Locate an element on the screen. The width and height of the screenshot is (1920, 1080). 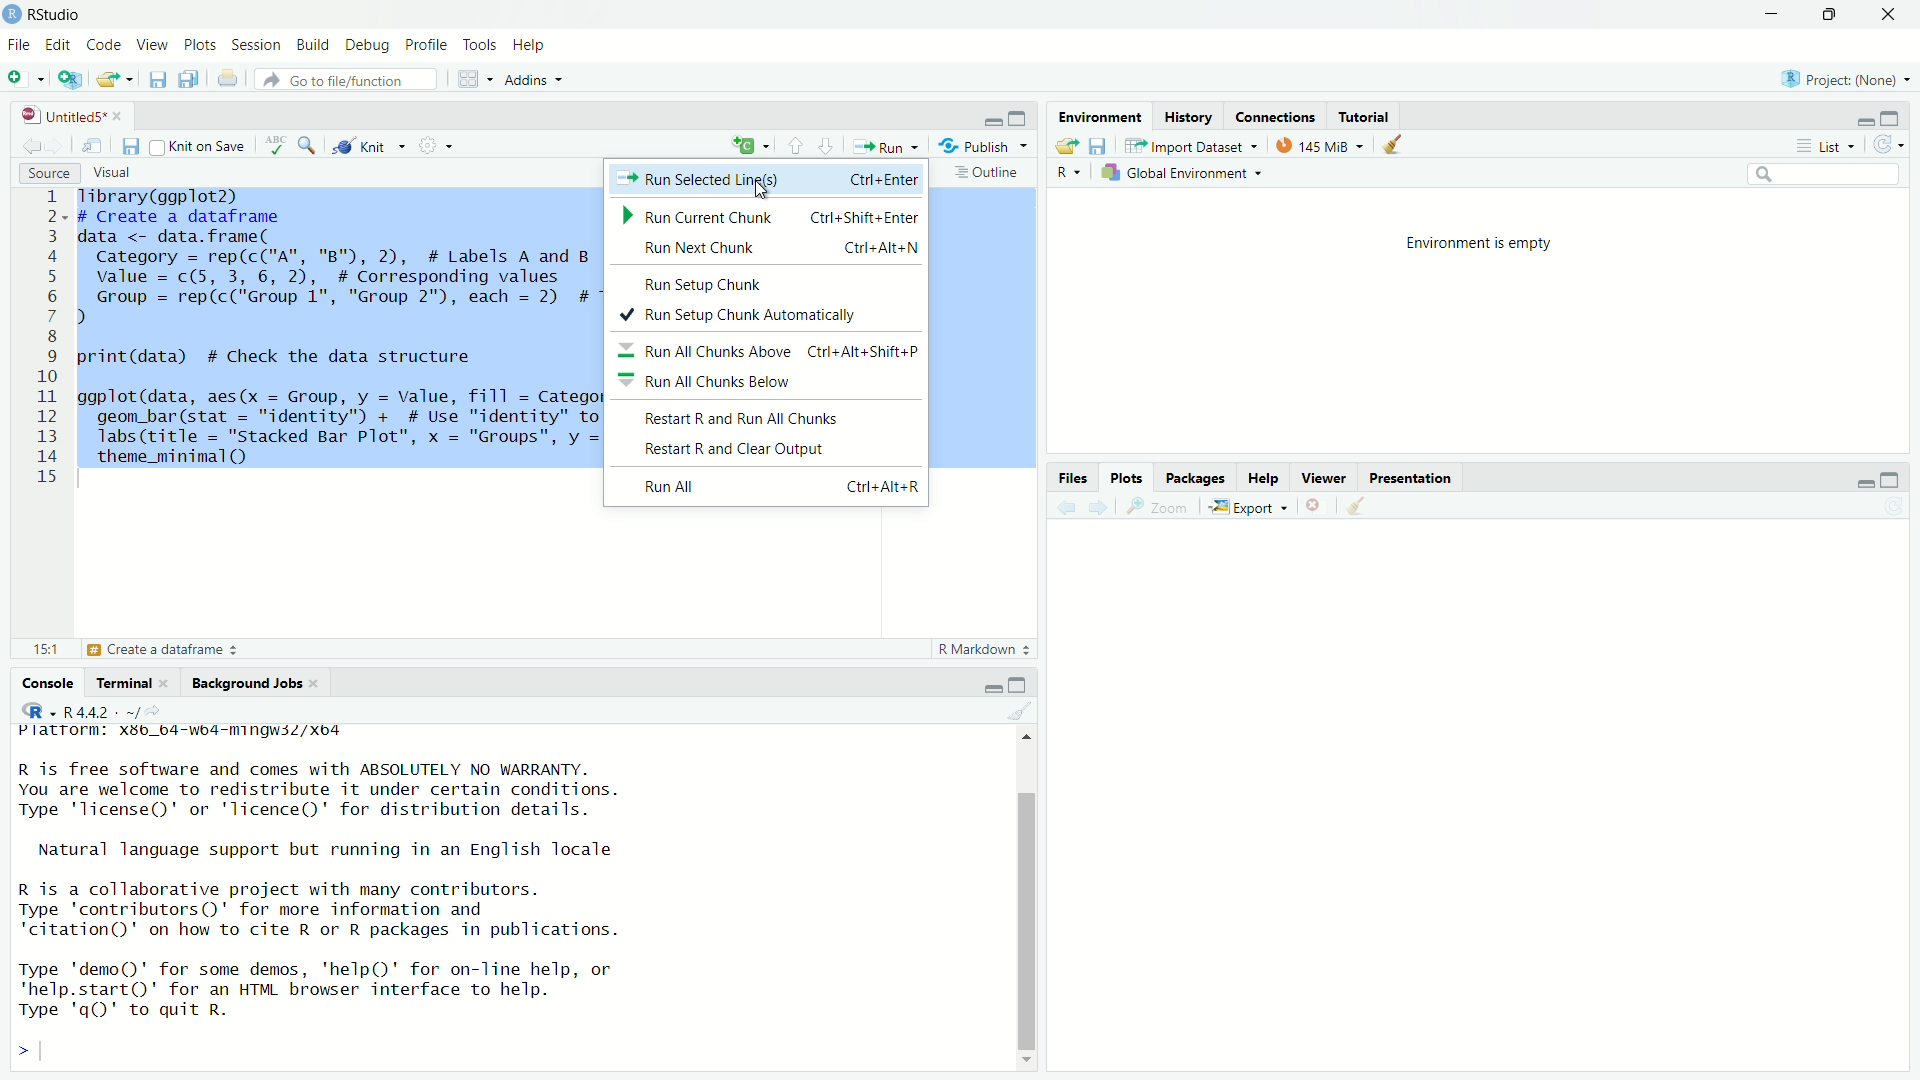
Clear console (Ctrl + L) is located at coordinates (1357, 508).